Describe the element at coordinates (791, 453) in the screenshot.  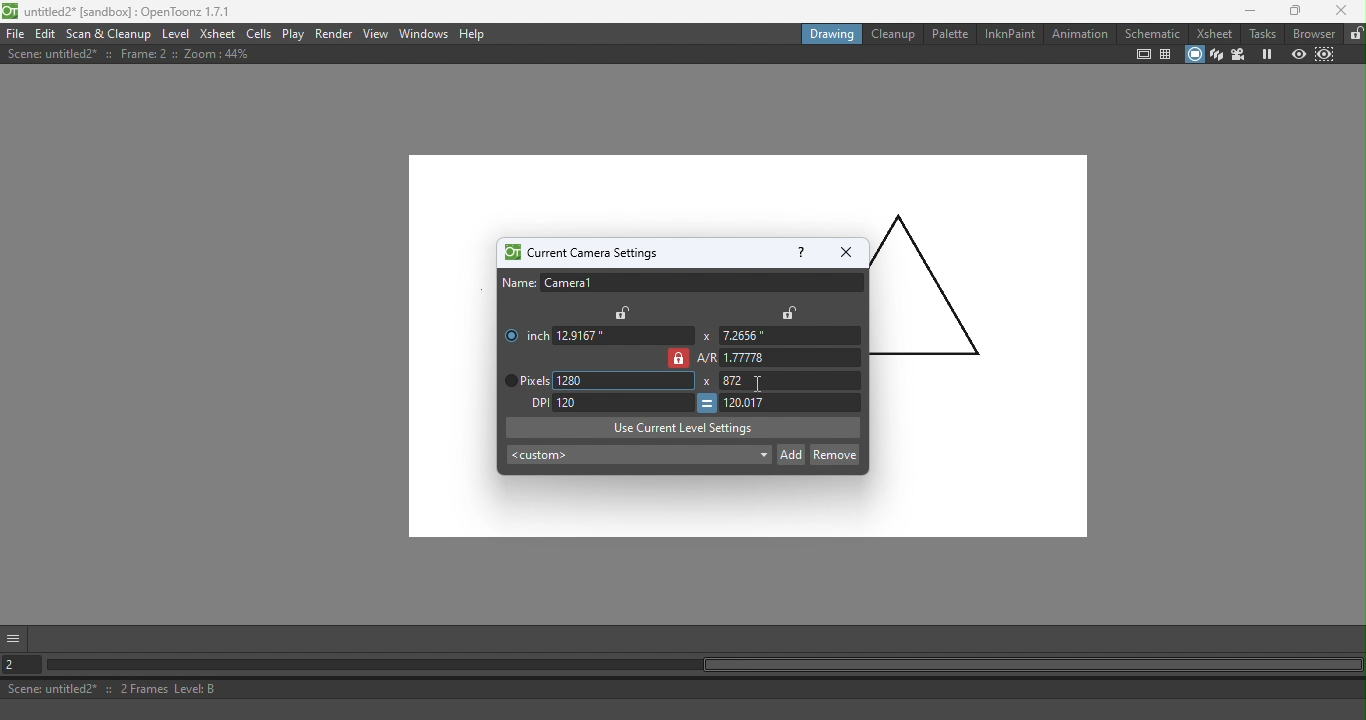
I see `Add` at that location.